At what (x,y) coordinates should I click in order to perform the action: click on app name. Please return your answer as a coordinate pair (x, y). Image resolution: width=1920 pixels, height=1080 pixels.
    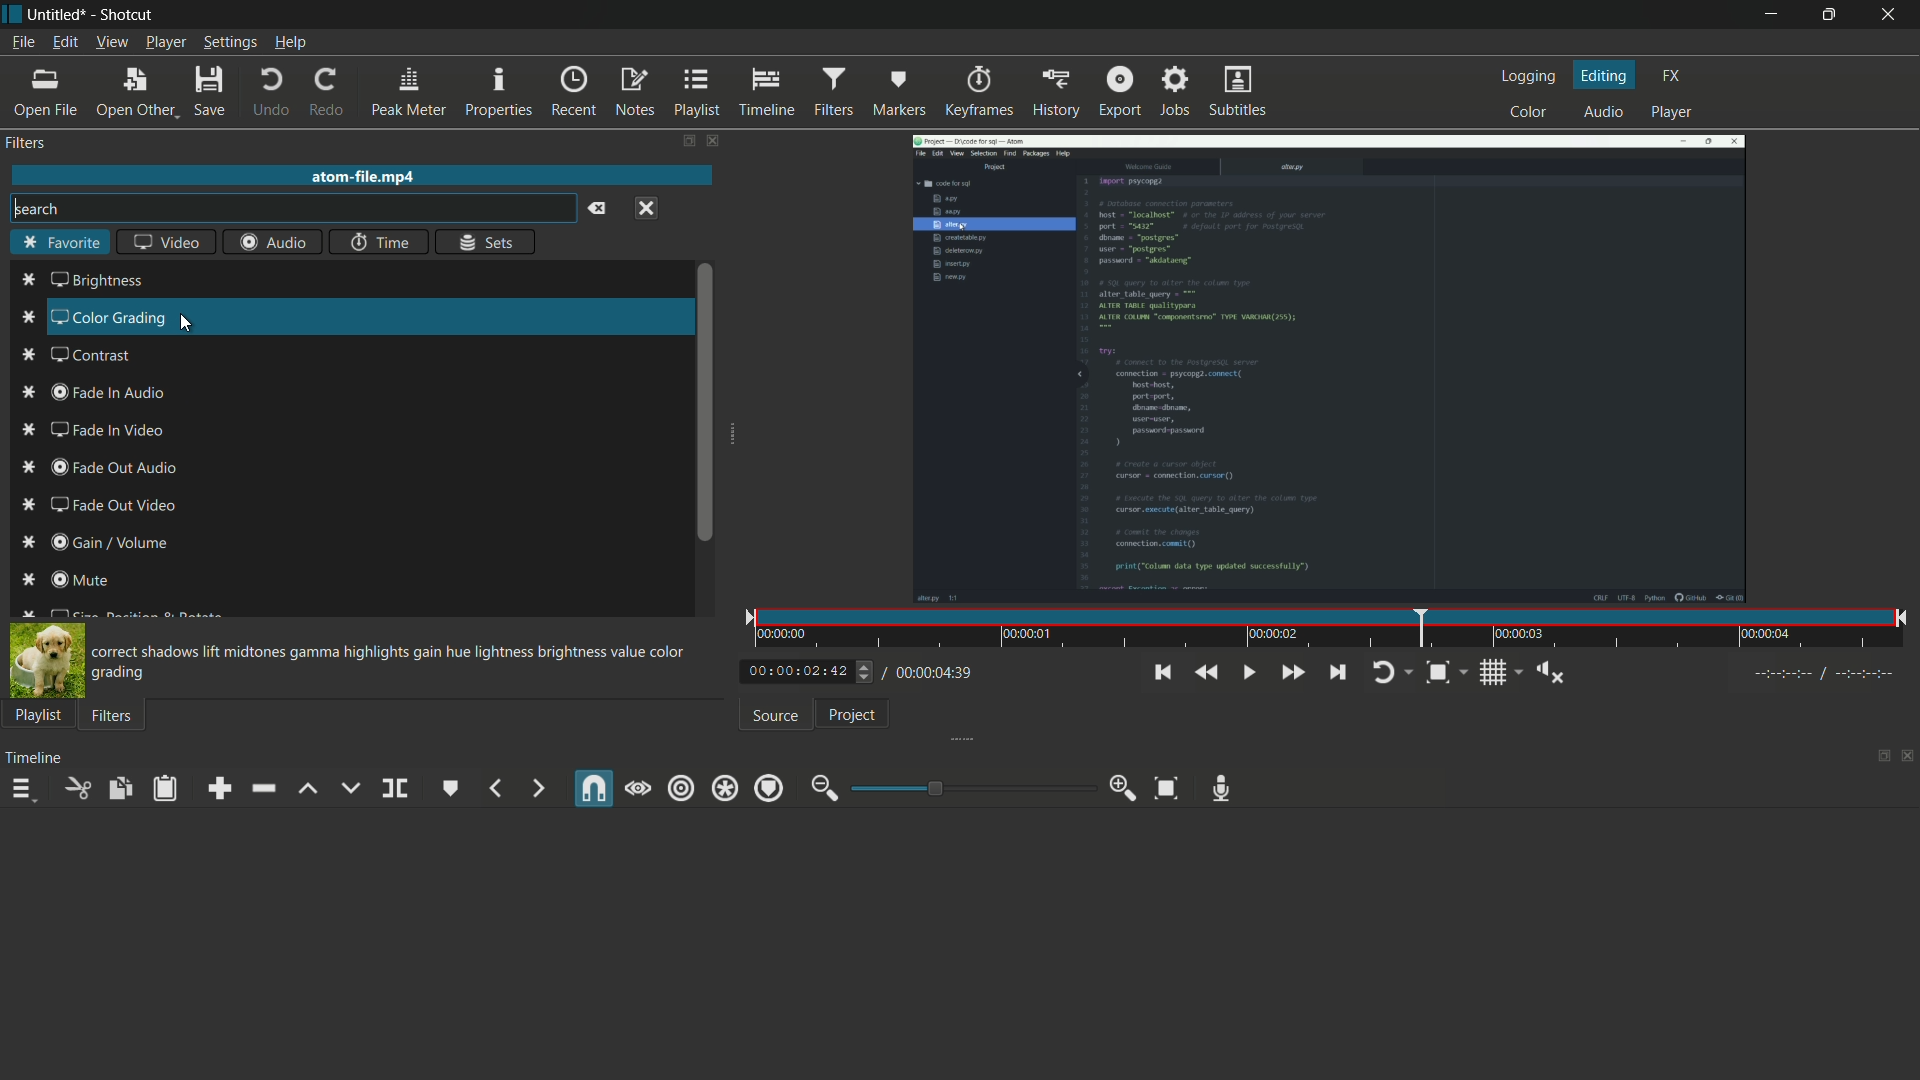
    Looking at the image, I should click on (126, 14).